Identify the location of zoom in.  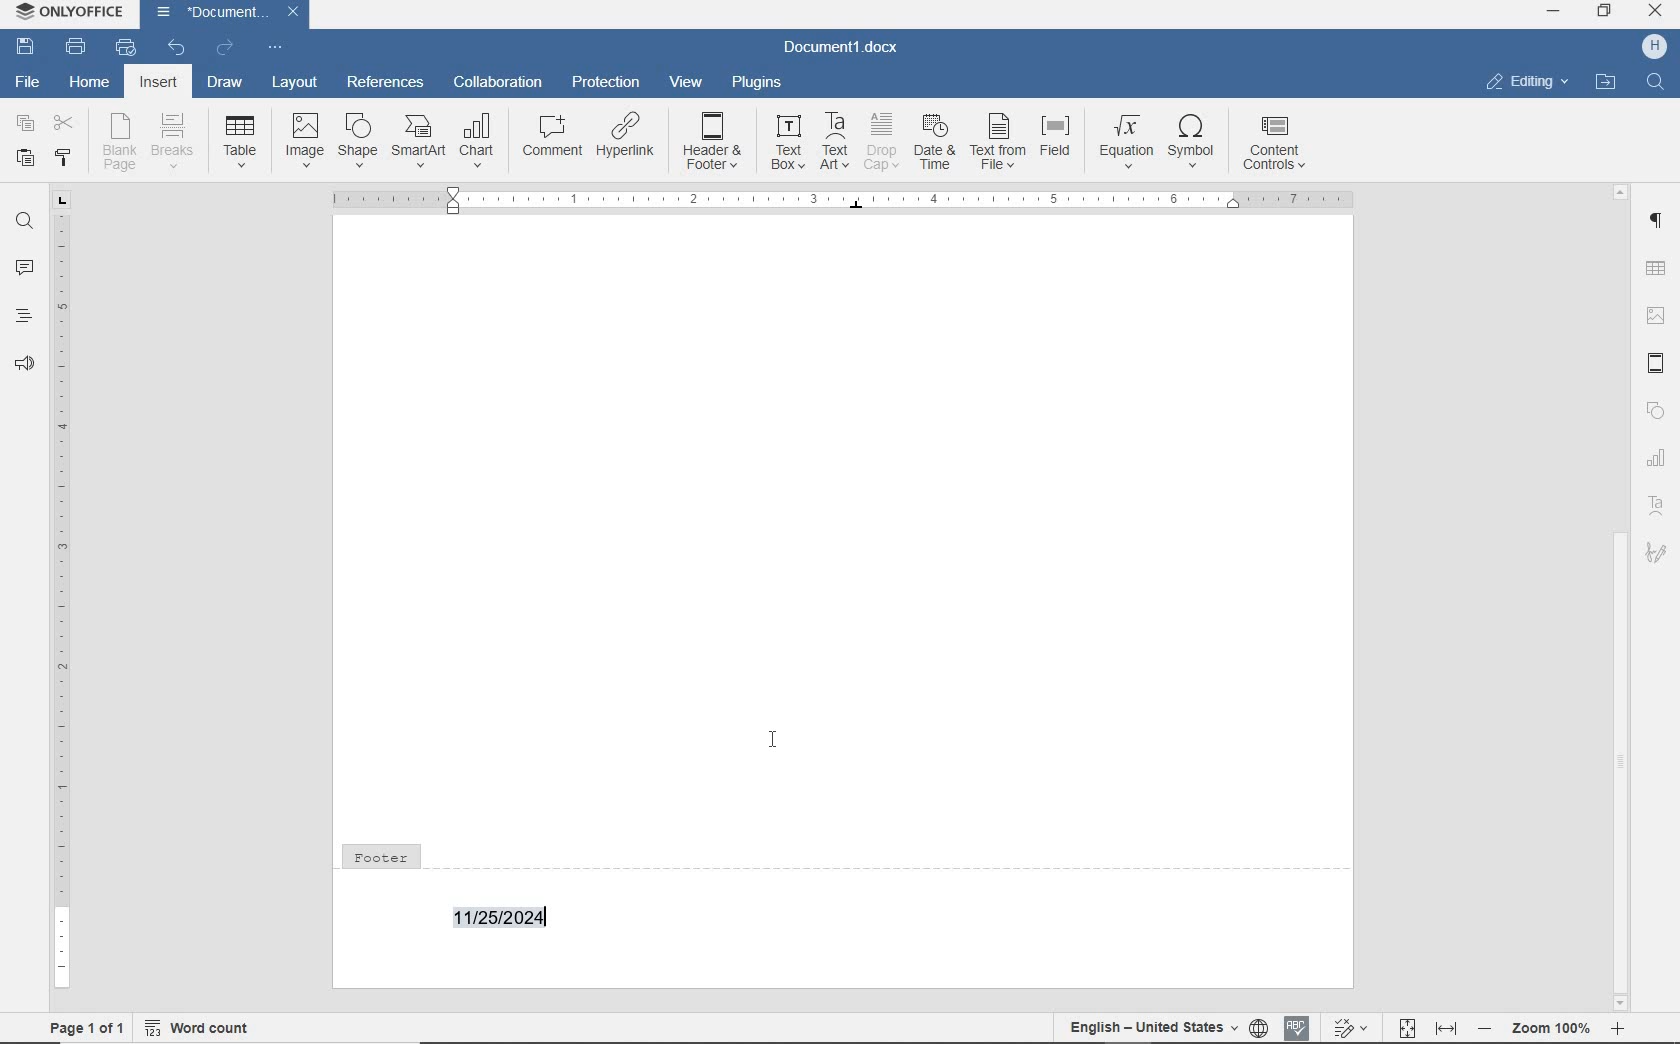
(1620, 1029).